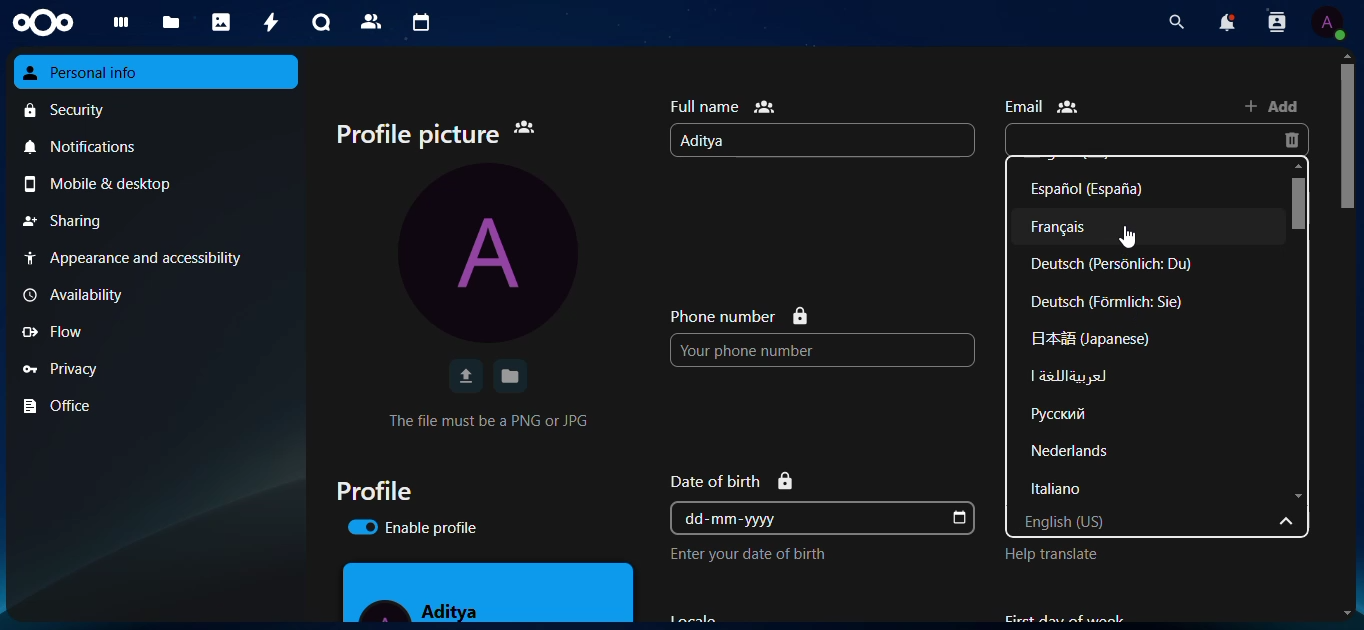  Describe the element at coordinates (98, 73) in the screenshot. I see `personal info` at that location.